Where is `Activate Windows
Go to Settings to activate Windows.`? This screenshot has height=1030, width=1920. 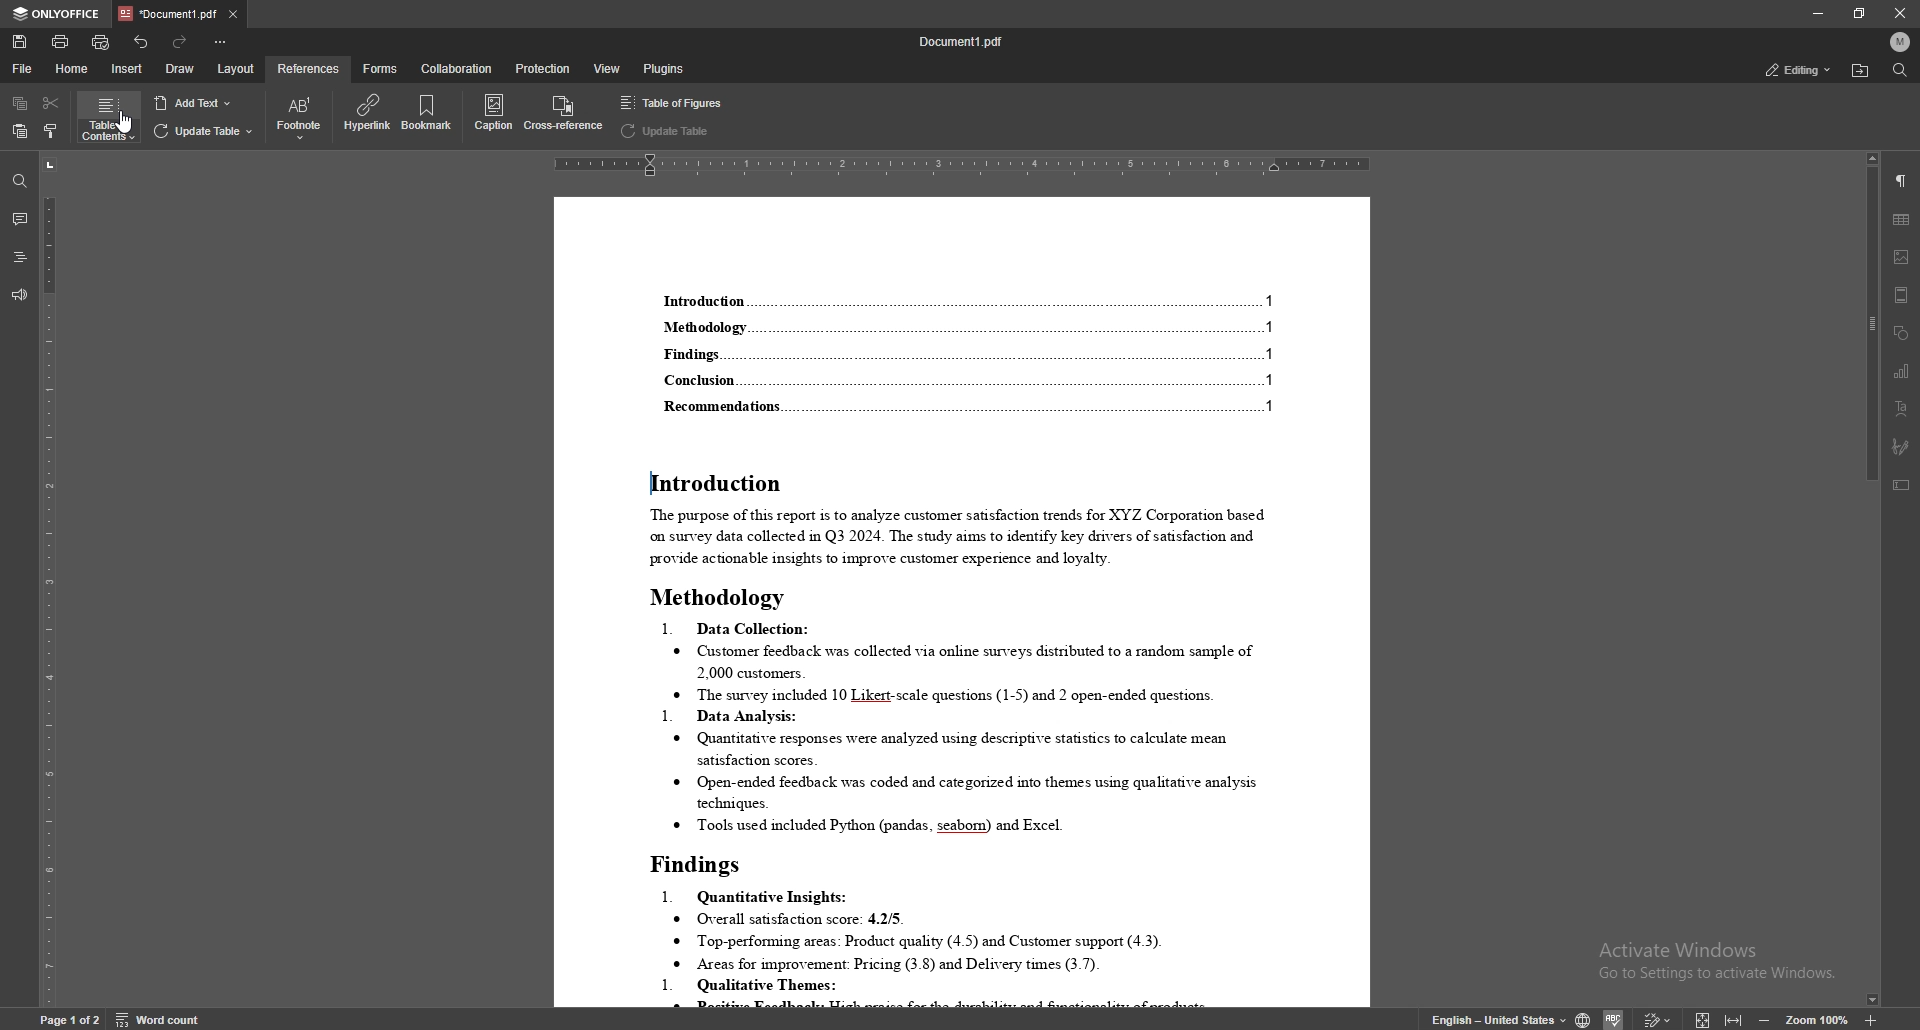
Activate Windows
Go to Settings to activate Windows. is located at coordinates (1714, 962).